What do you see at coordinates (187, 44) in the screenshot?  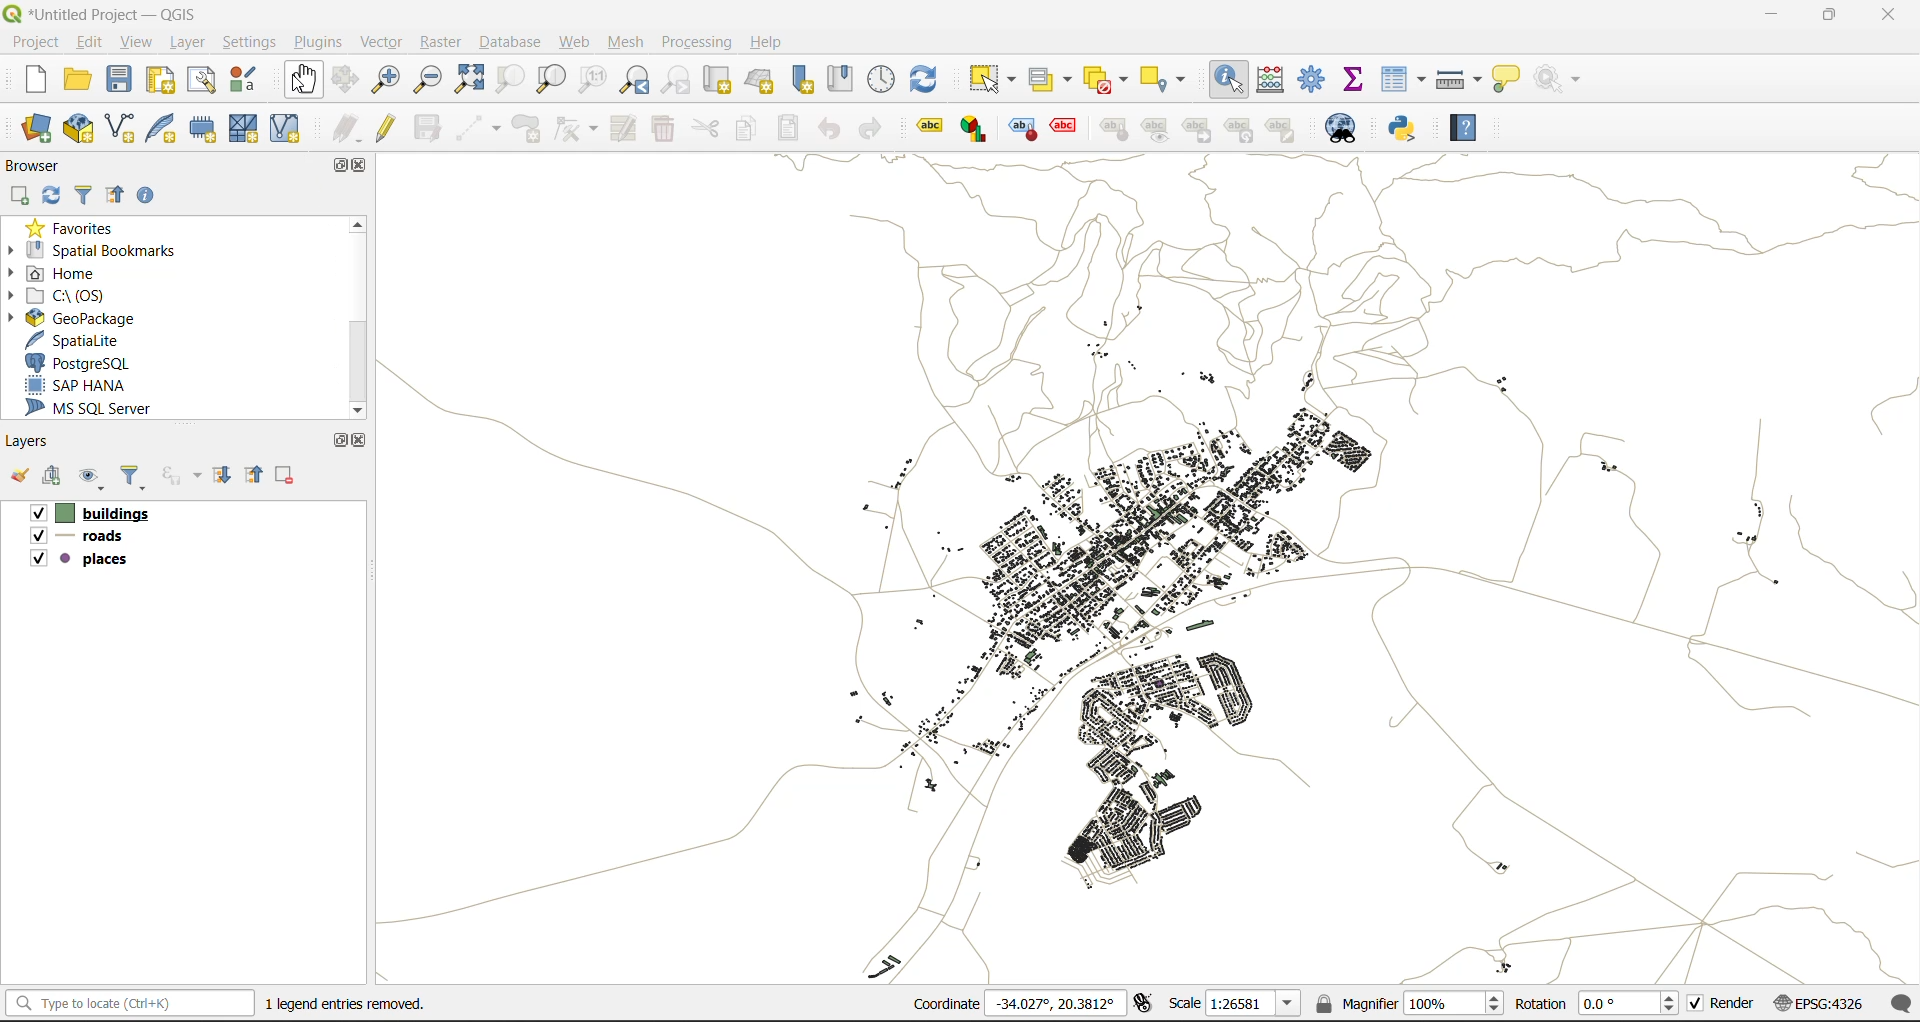 I see `layer` at bounding box center [187, 44].